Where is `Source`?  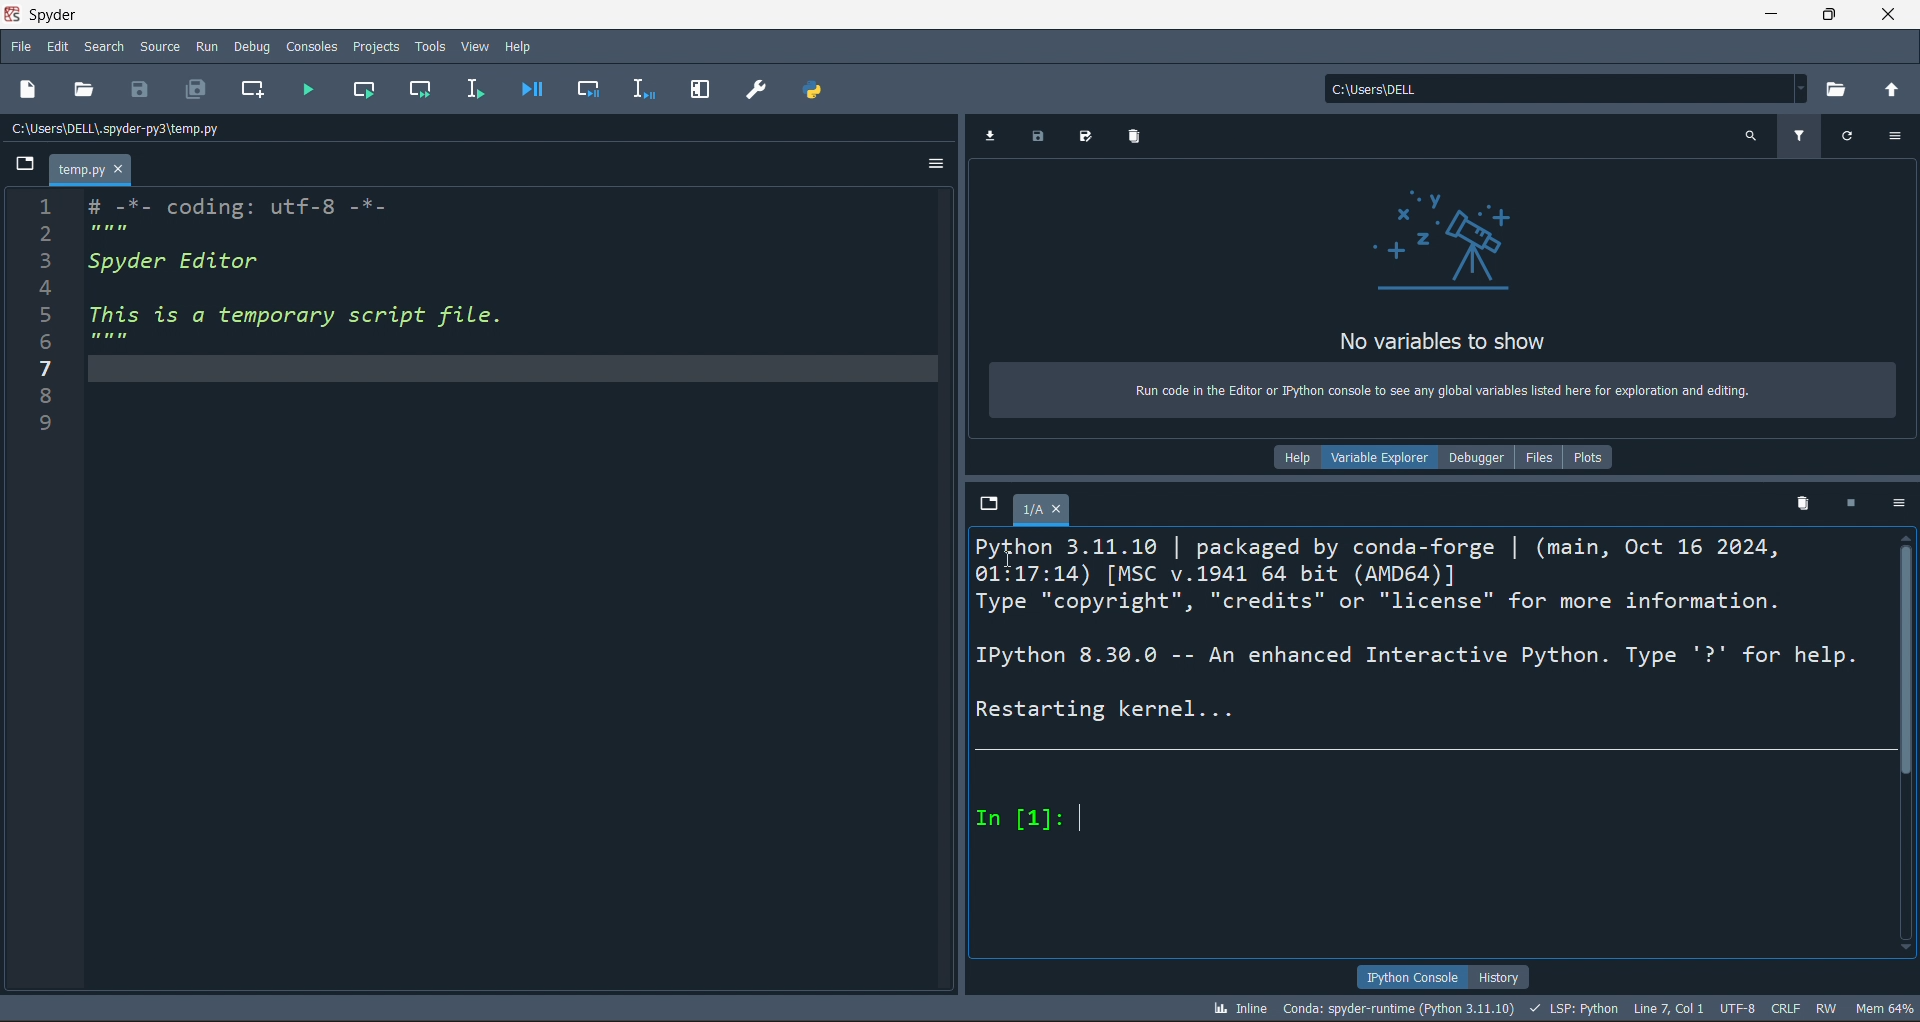 Source is located at coordinates (159, 48).